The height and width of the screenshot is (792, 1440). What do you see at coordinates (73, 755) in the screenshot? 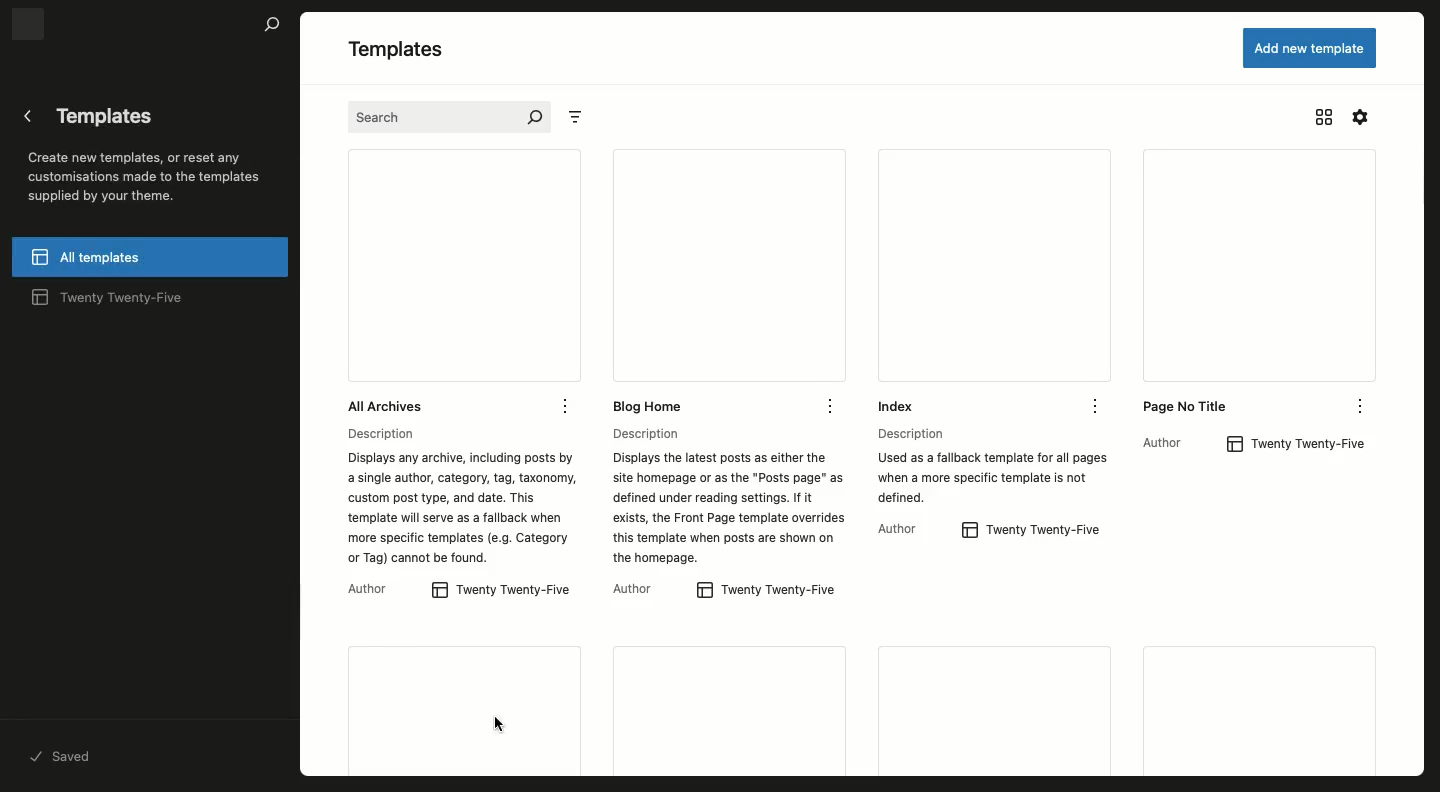
I see `saved` at bounding box center [73, 755].